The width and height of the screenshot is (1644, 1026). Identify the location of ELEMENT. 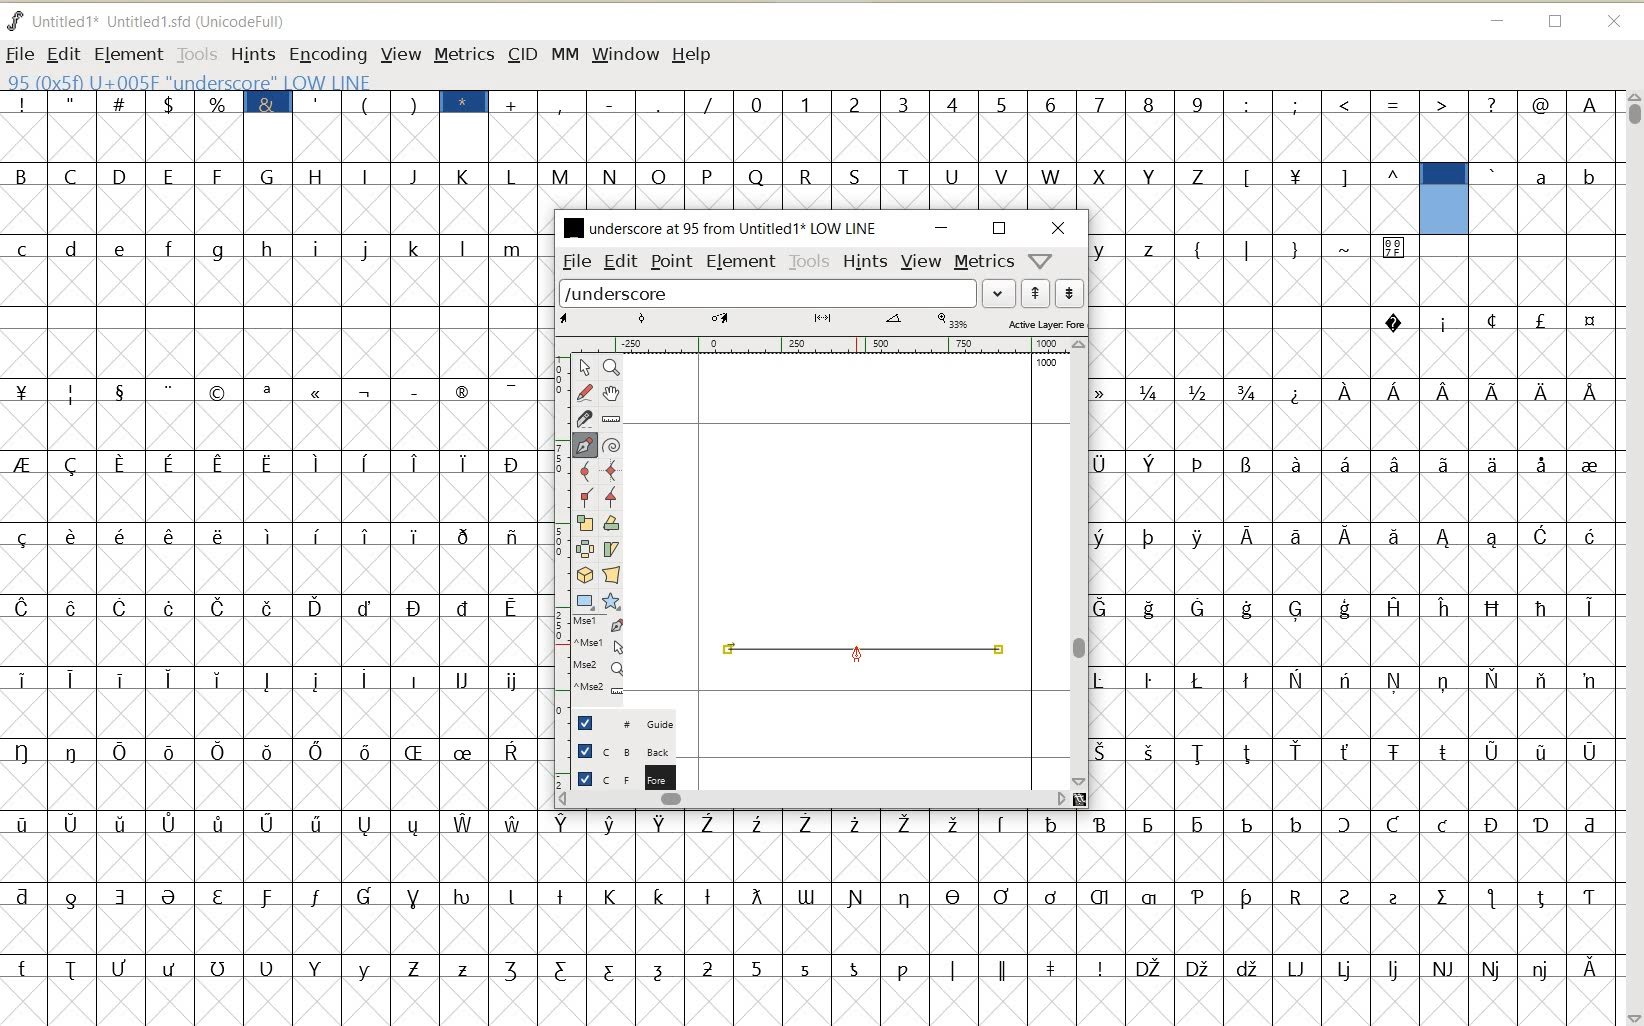
(128, 55).